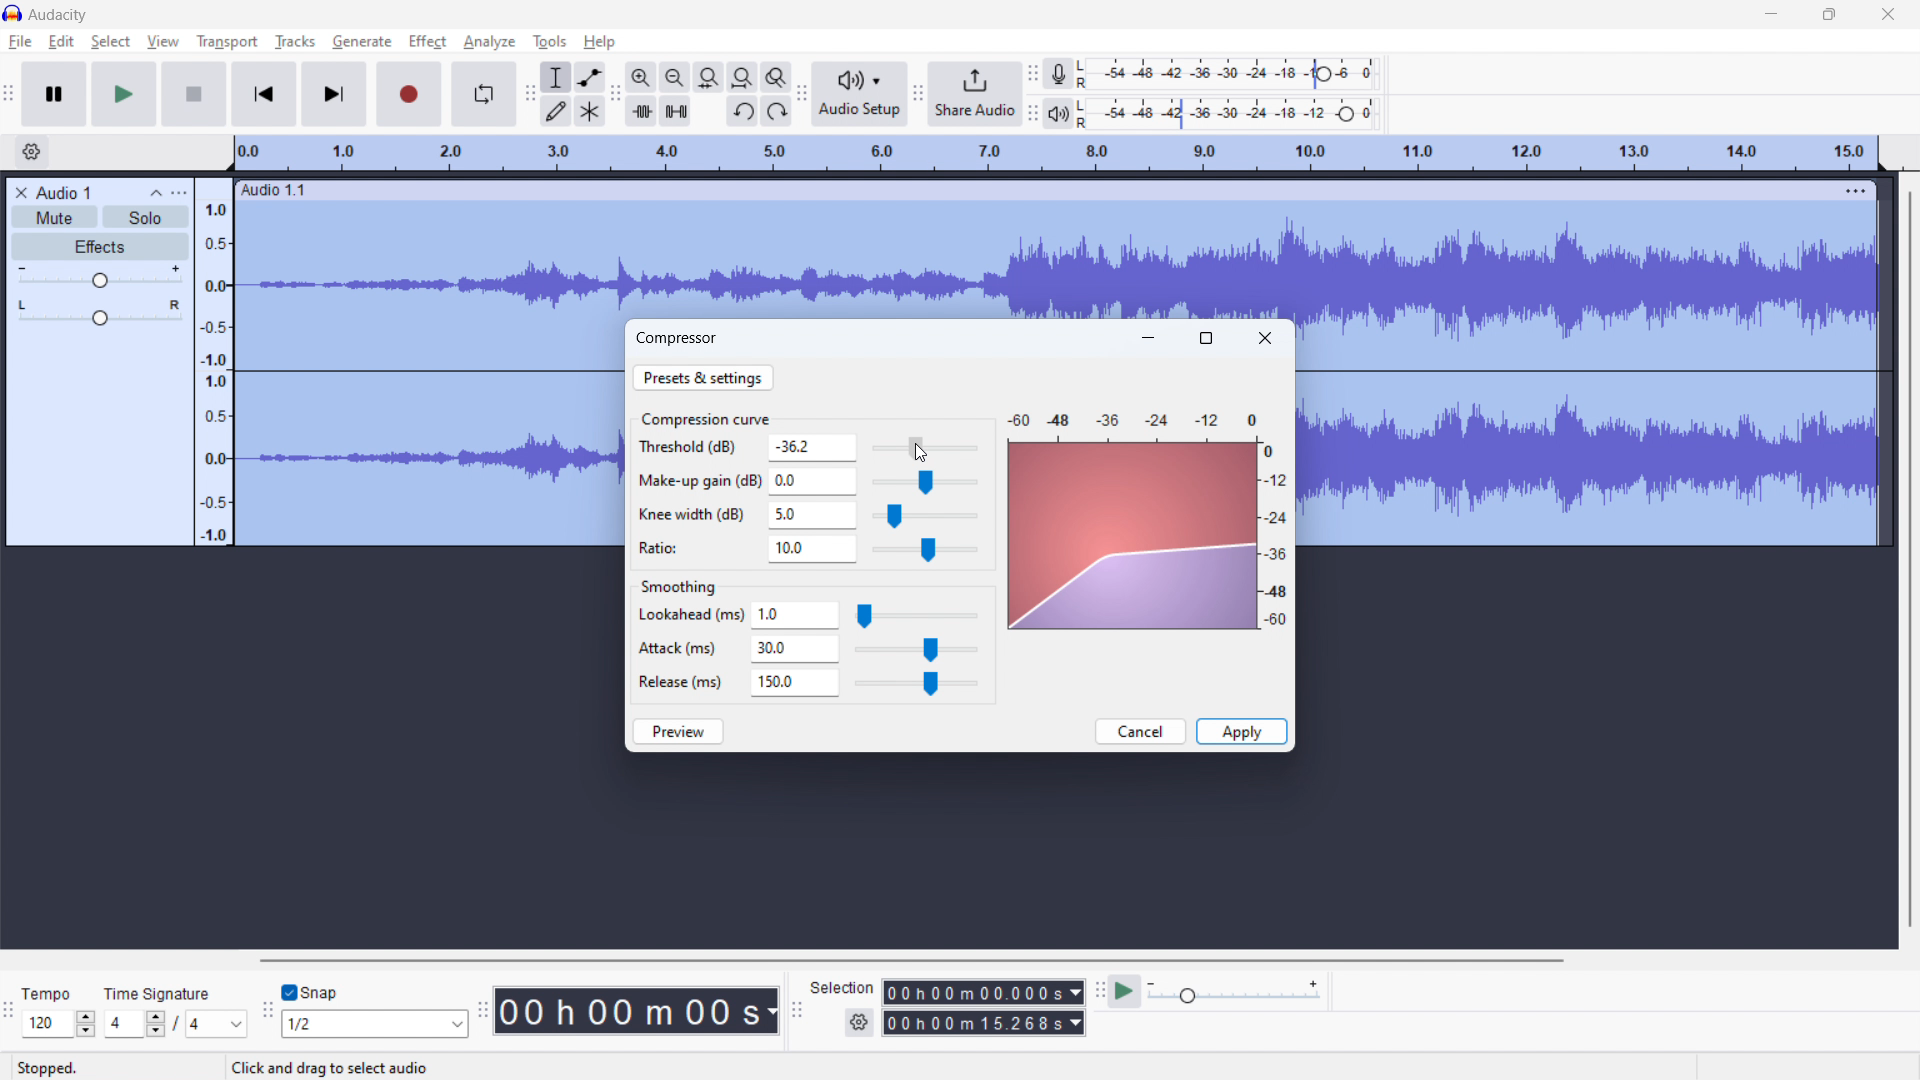 This screenshot has width=1920, height=1080. Describe the element at coordinates (336, 95) in the screenshot. I see `skip to end` at that location.